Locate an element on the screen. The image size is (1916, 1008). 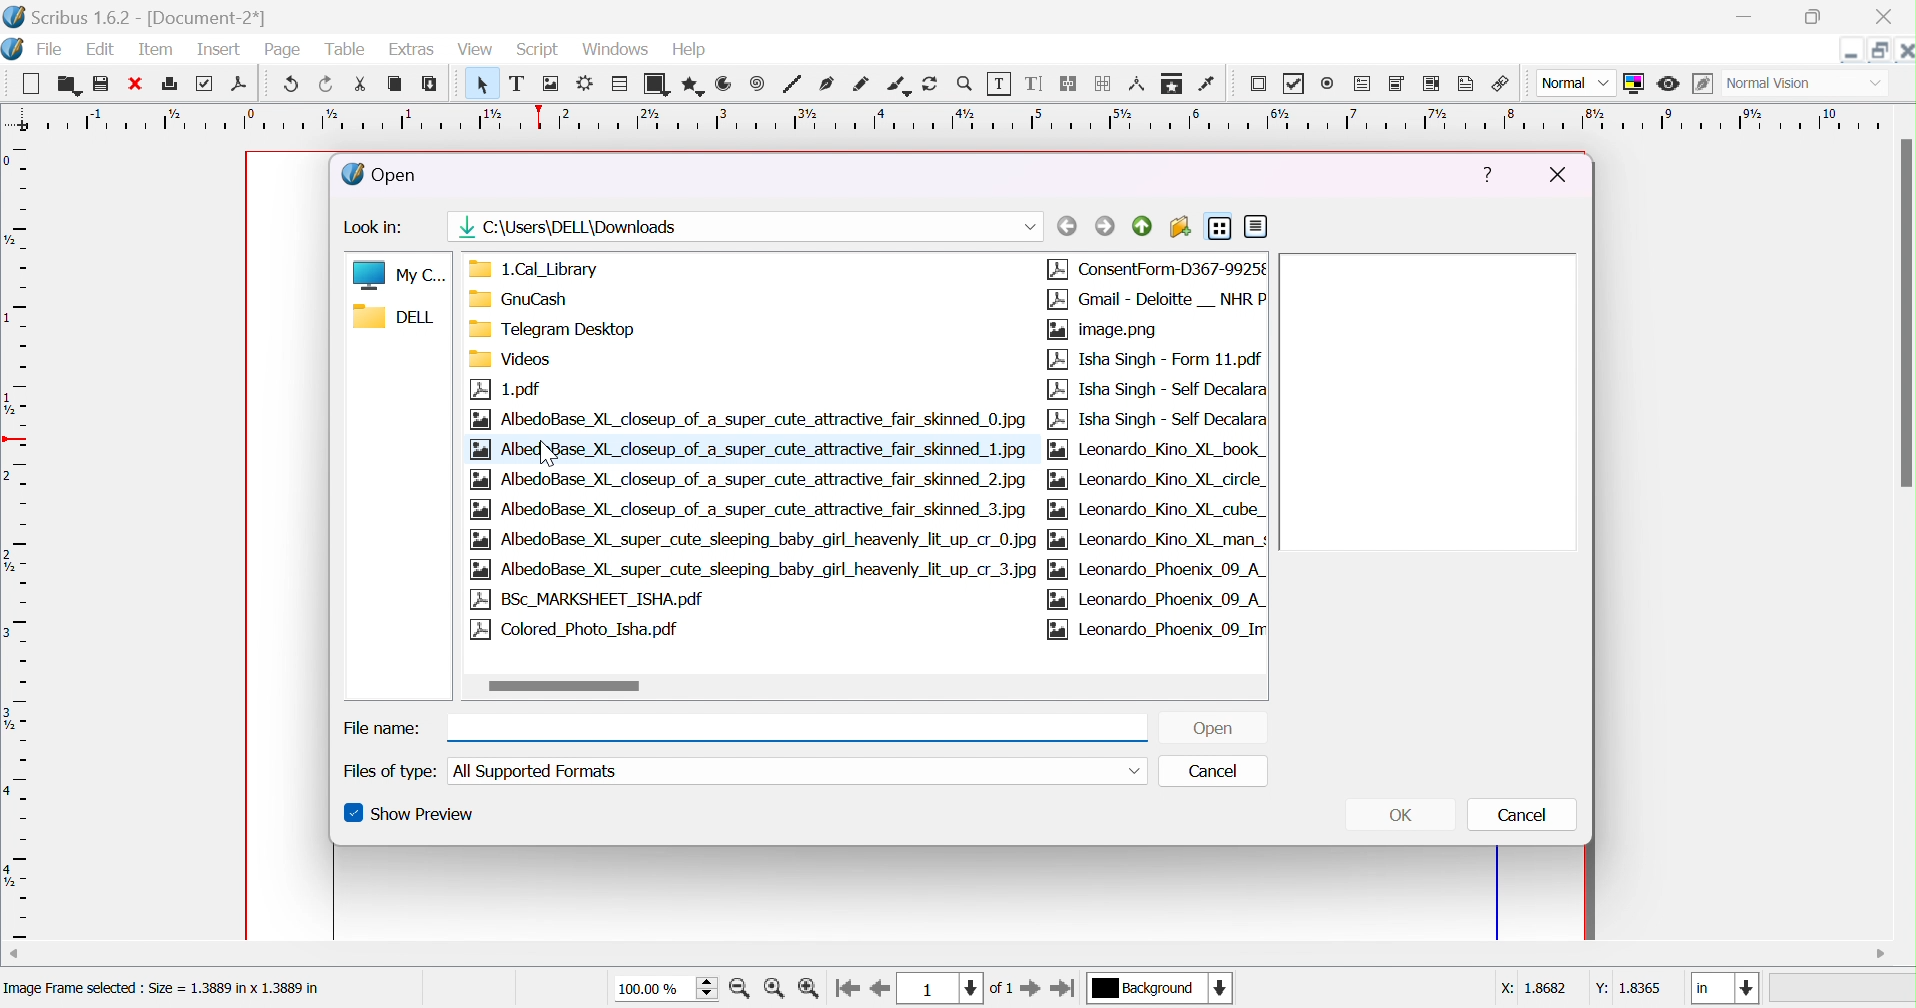
scroll bar is located at coordinates (563, 685).